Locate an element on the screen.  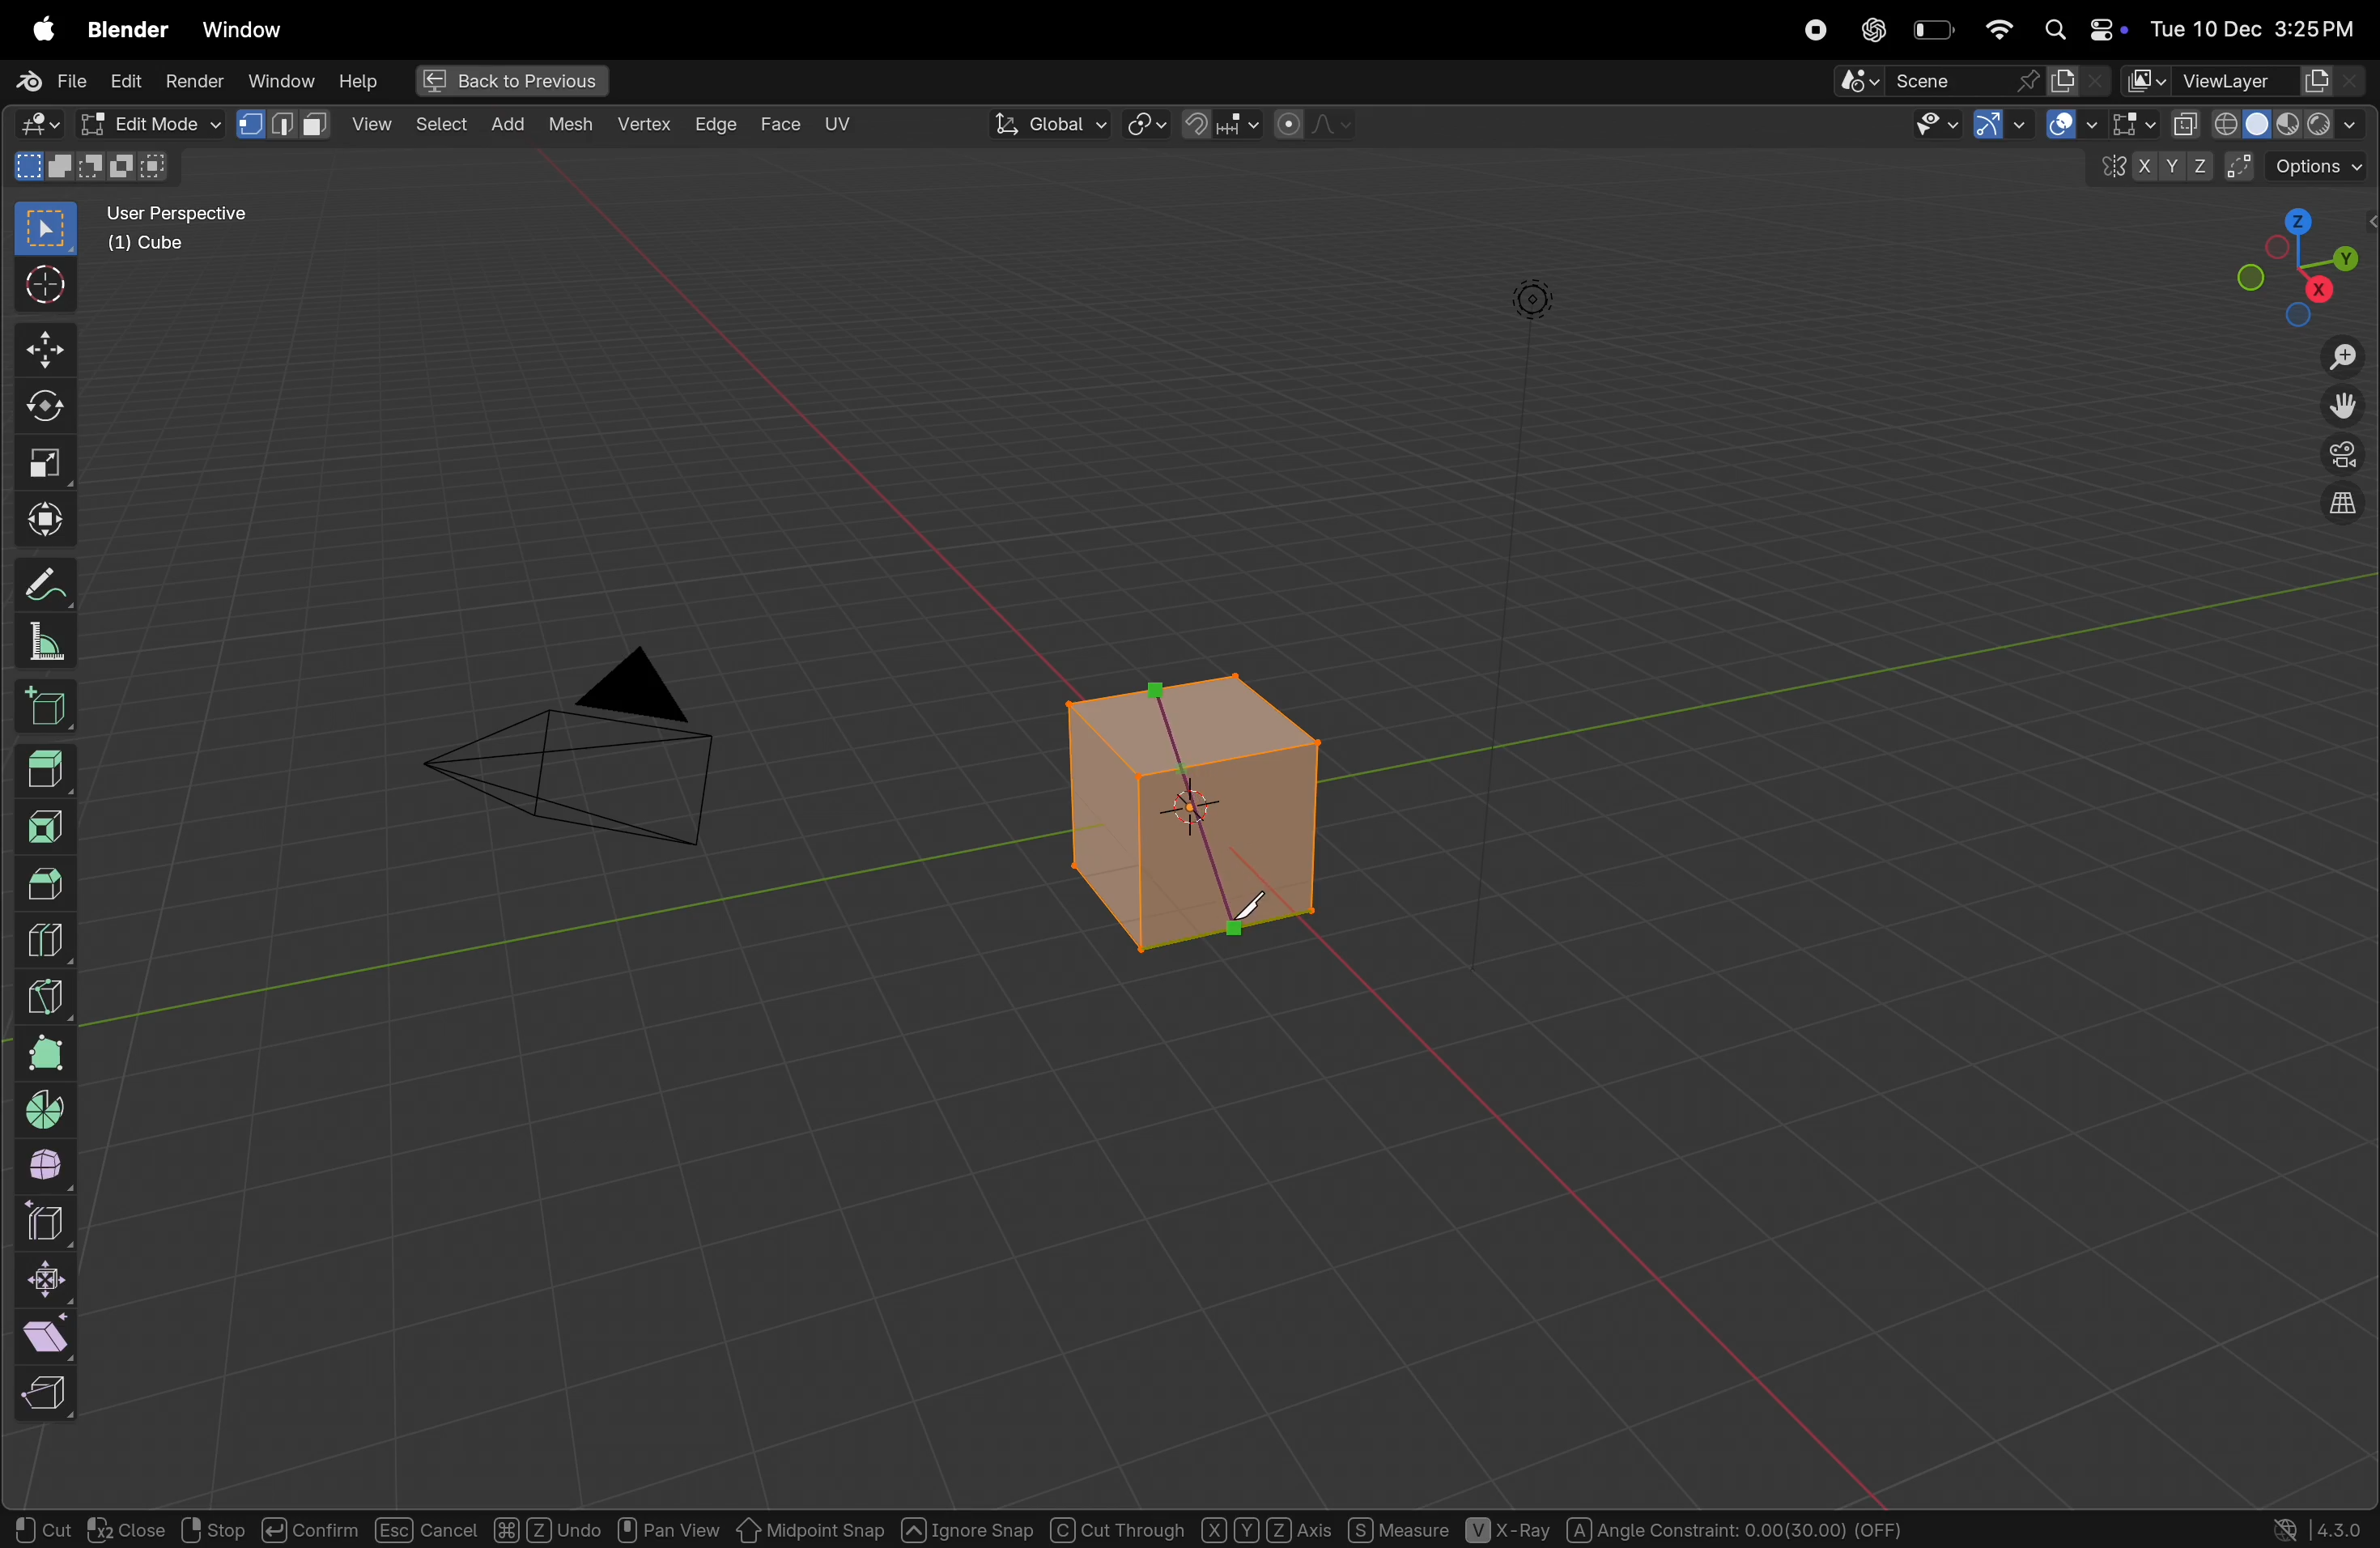
Axis is located at coordinates (1265, 1527).